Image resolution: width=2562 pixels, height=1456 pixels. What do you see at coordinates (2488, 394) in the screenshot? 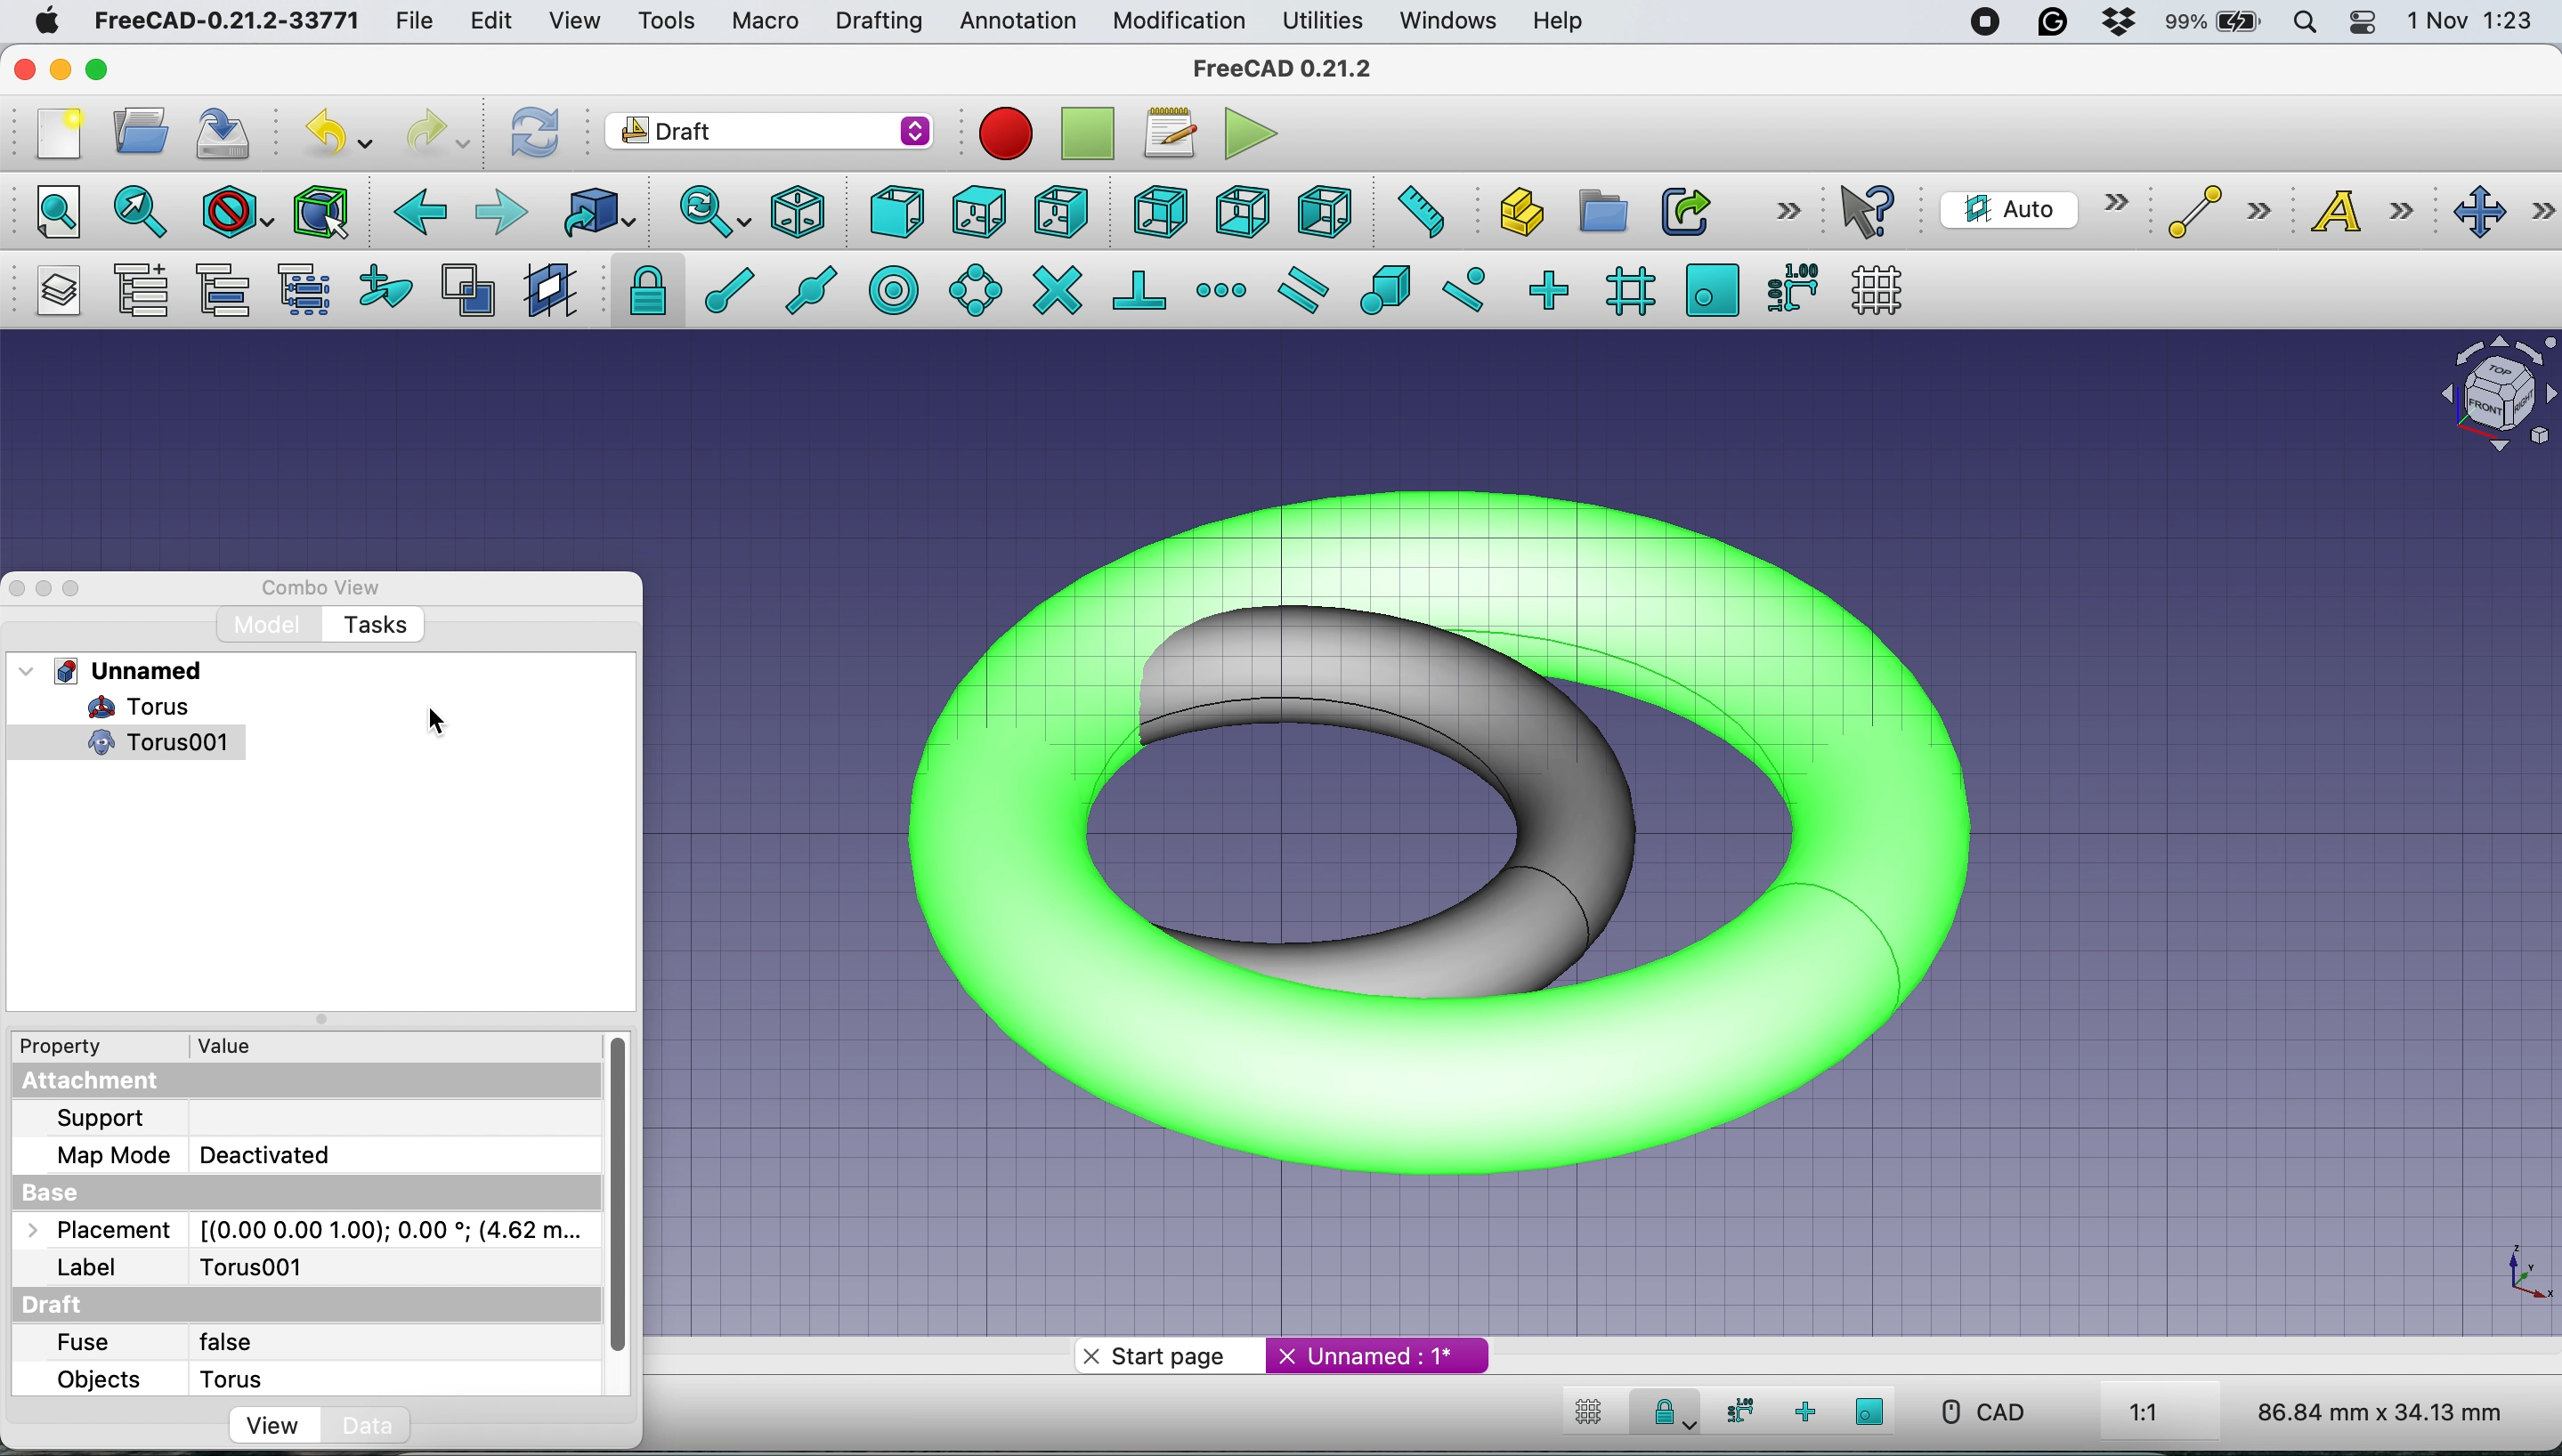
I see `Navigation Cube` at bounding box center [2488, 394].